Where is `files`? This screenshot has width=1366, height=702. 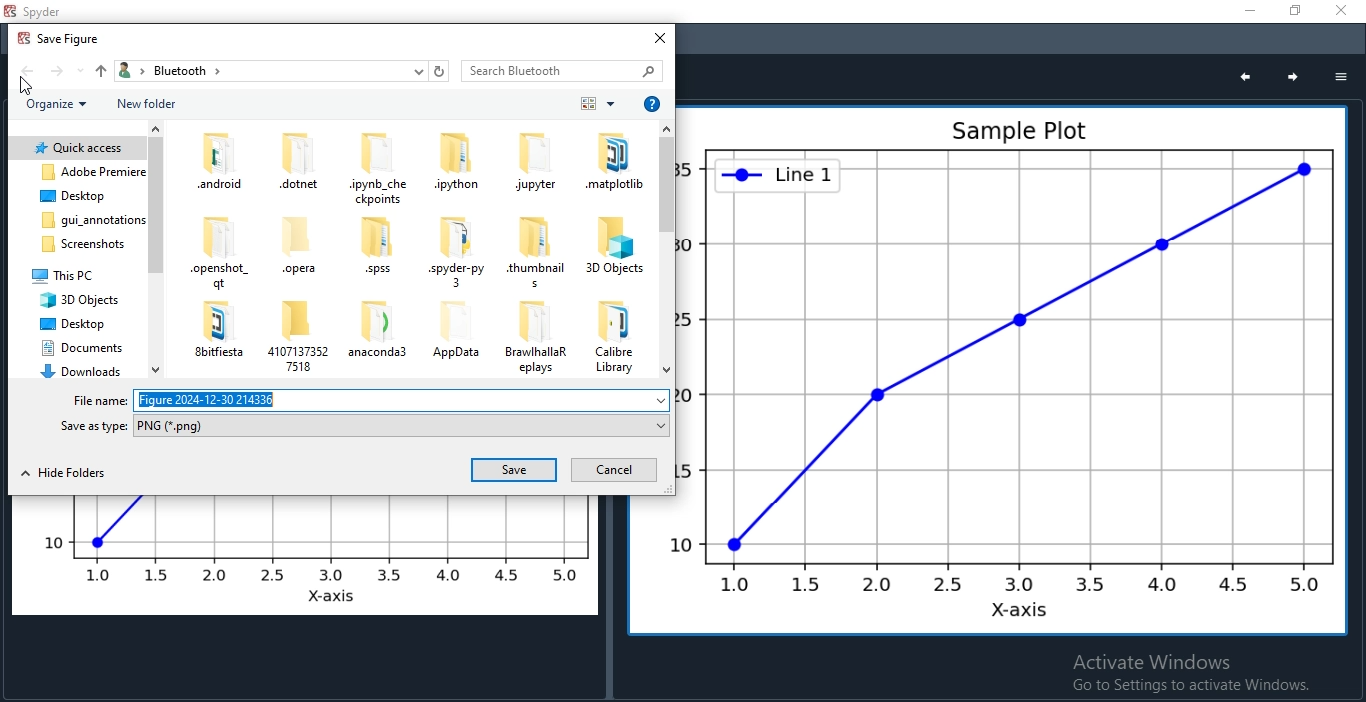
files is located at coordinates (615, 246).